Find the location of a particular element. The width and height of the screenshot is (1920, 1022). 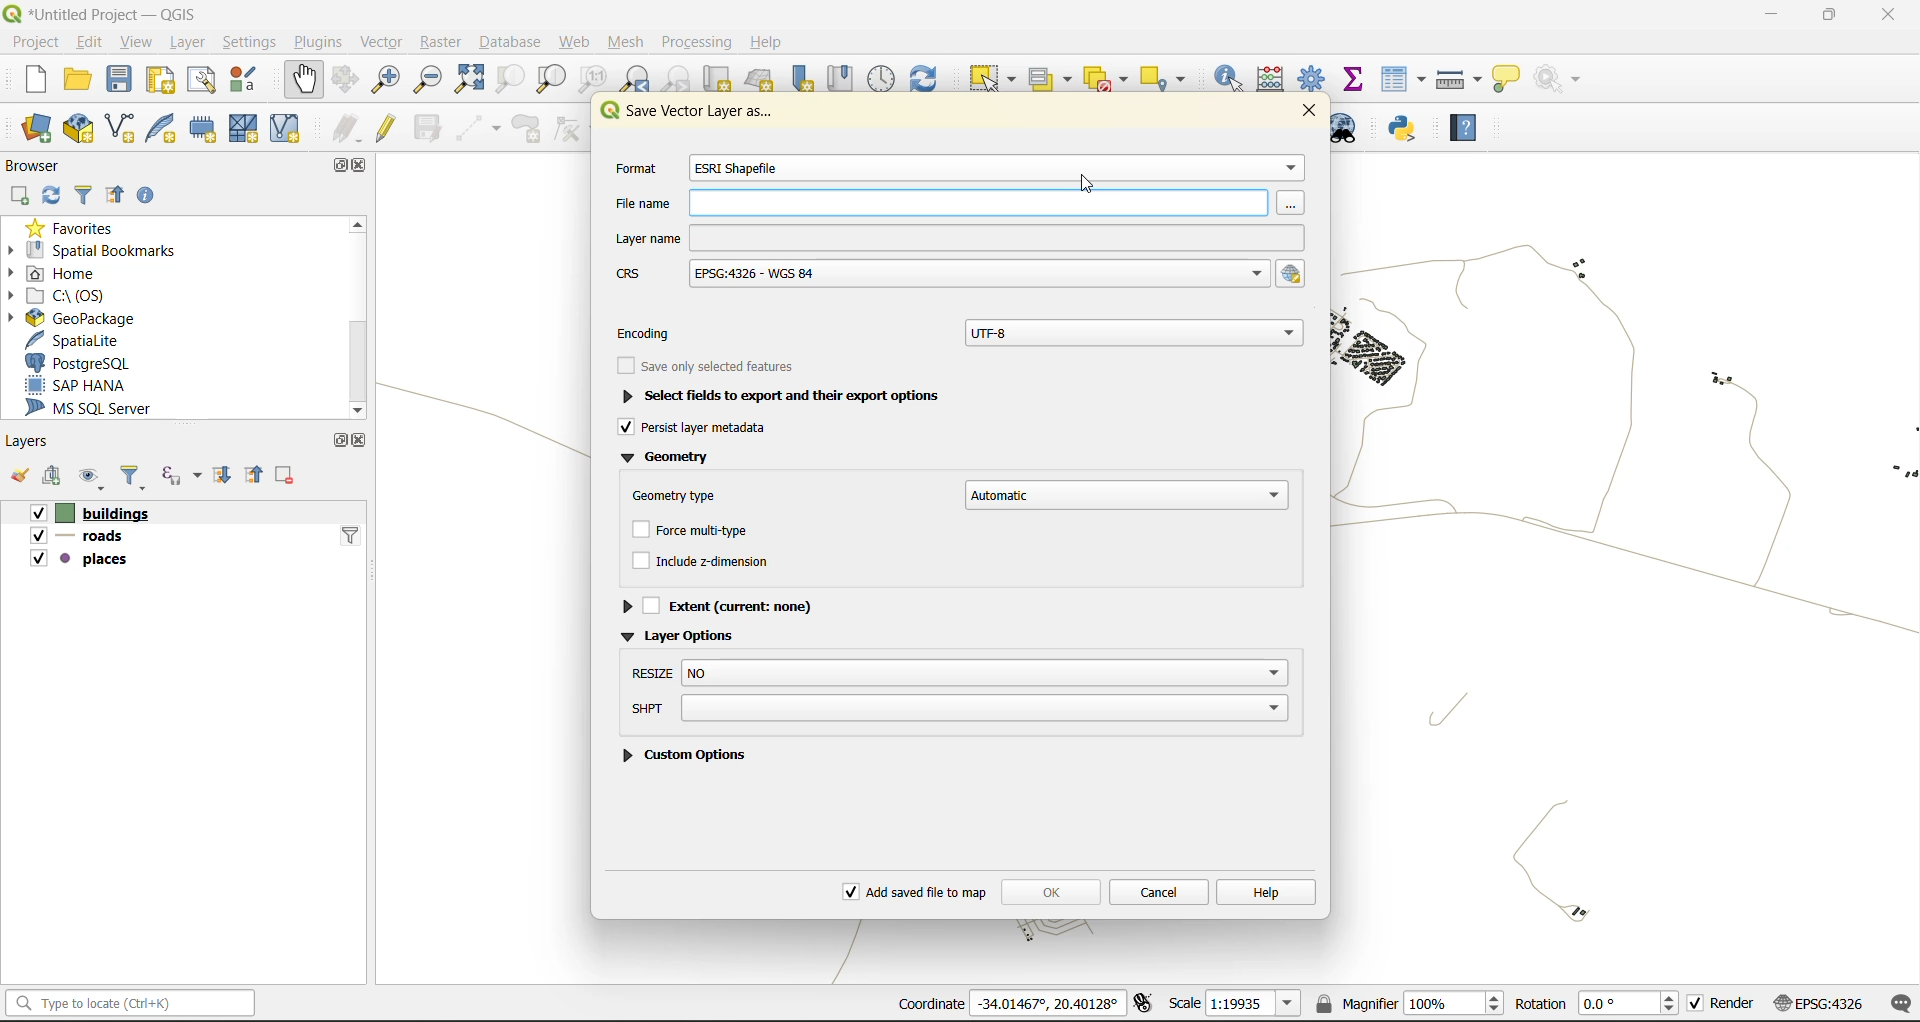

select crs is located at coordinates (1293, 274).